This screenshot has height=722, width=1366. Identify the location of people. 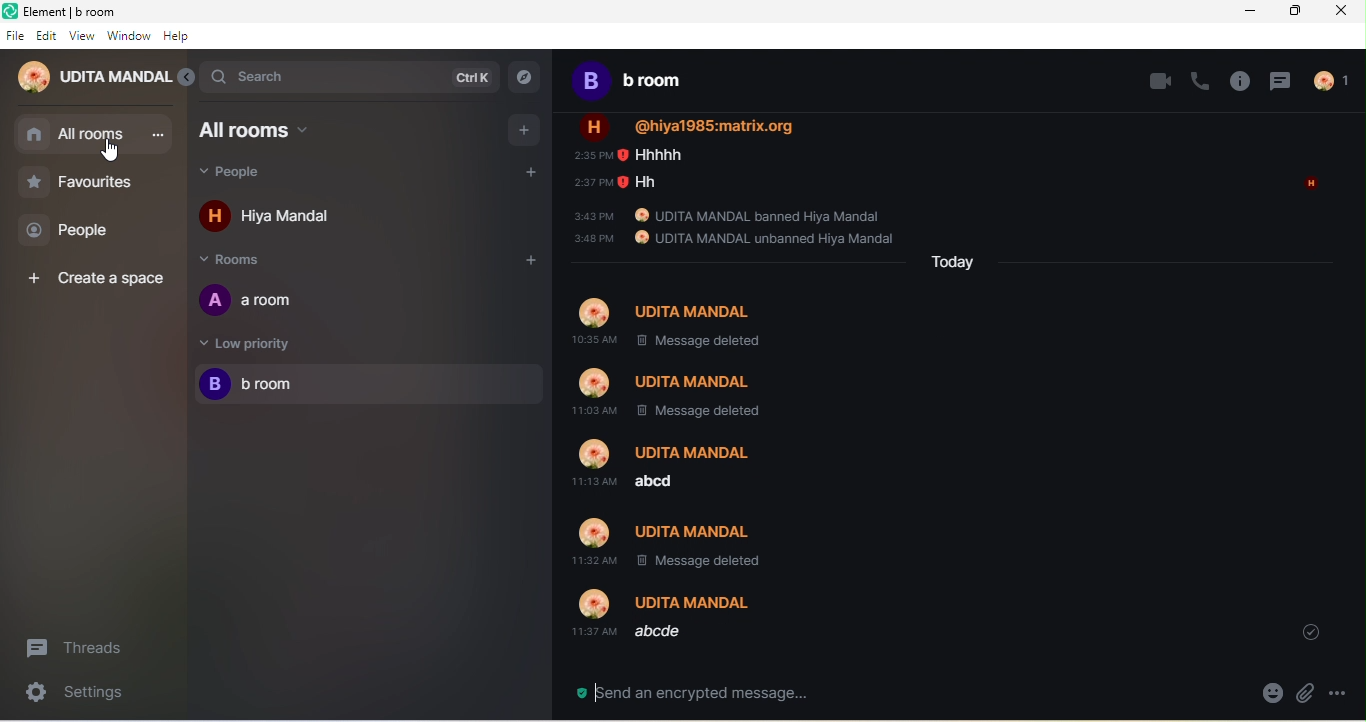
(1338, 80).